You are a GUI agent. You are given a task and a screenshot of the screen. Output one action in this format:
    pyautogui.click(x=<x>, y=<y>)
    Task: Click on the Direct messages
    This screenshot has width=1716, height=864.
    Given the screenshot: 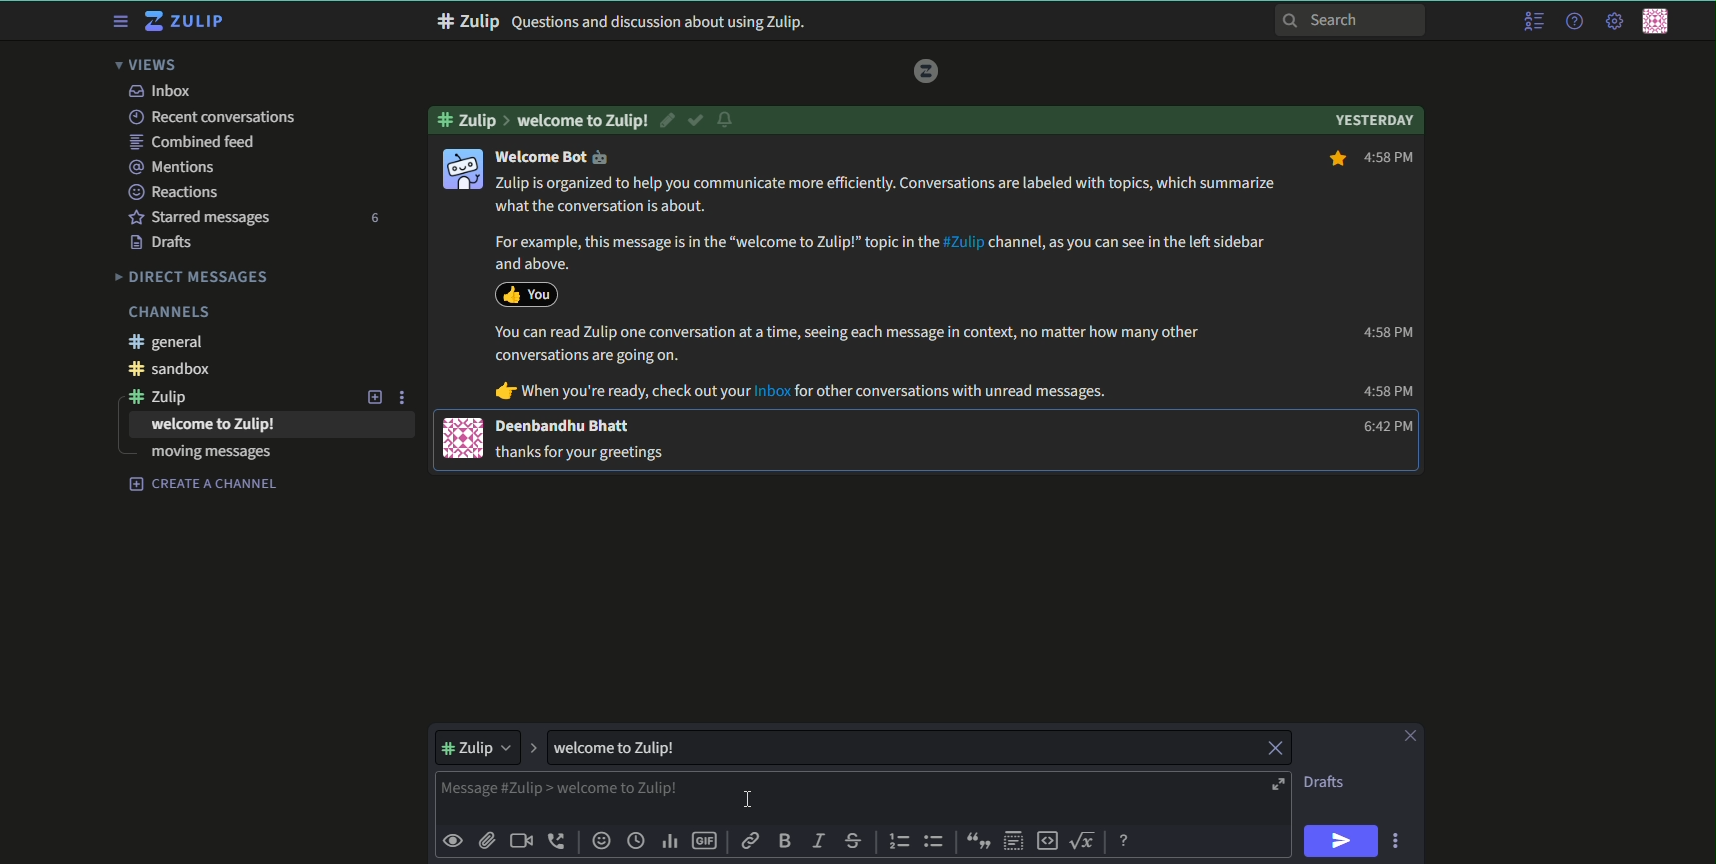 What is the action you would take?
    pyautogui.click(x=193, y=276)
    